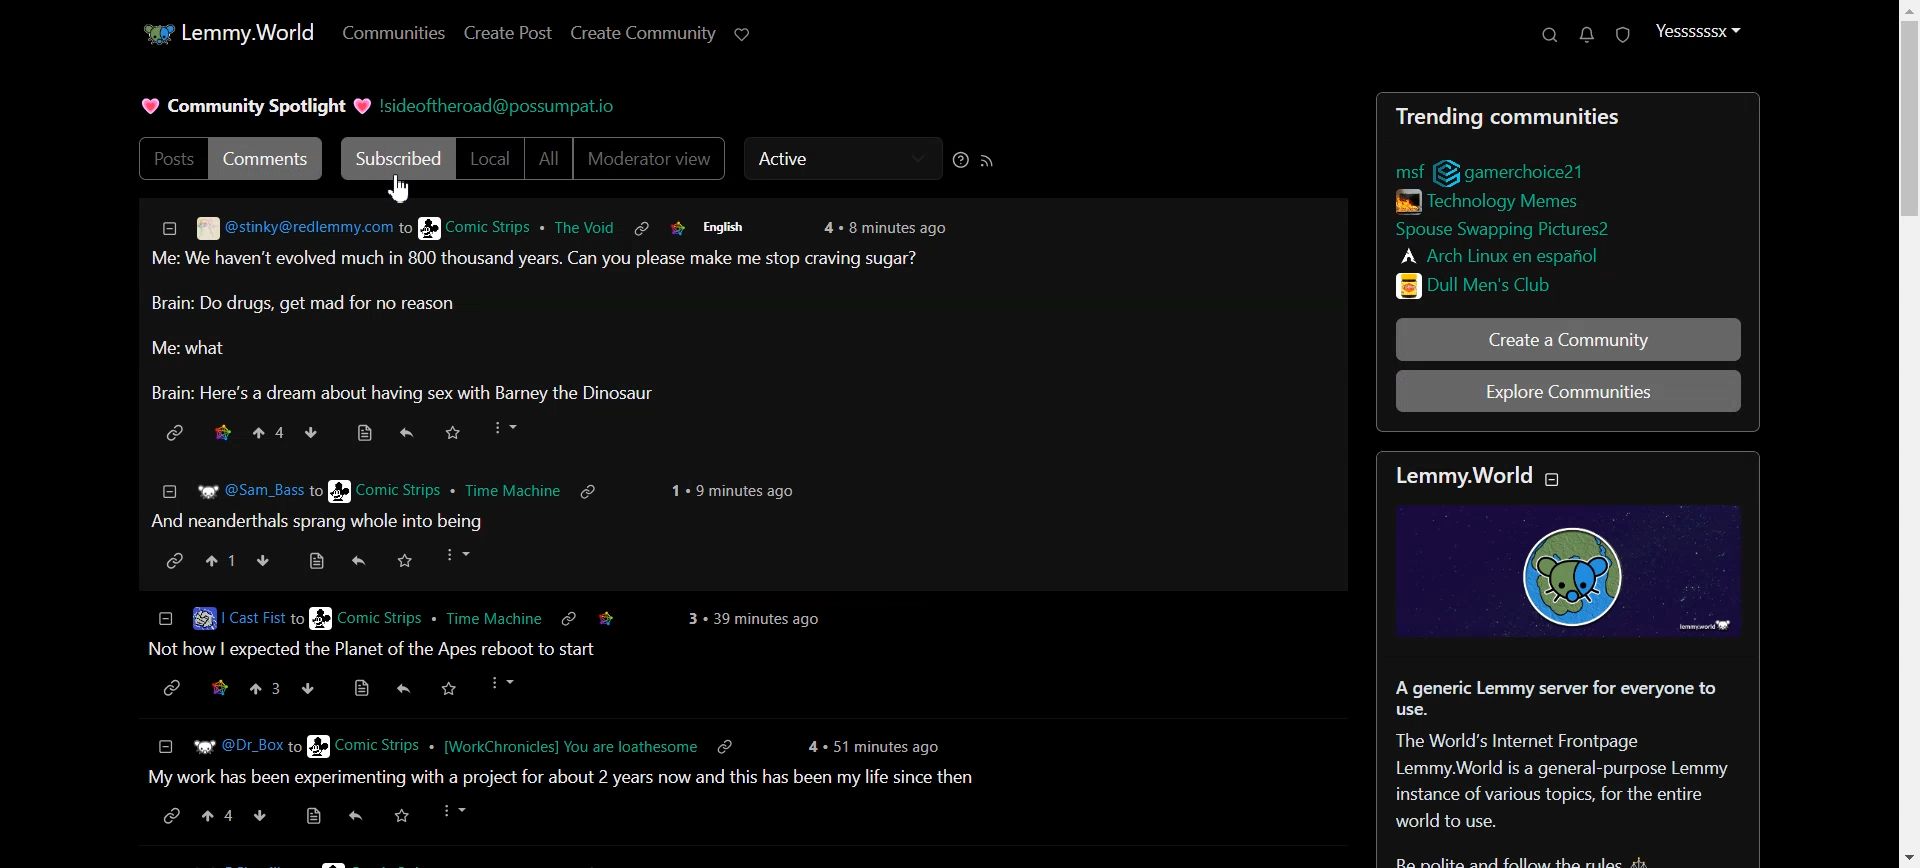  Describe the element at coordinates (1501, 226) in the screenshot. I see `LInks` at that location.